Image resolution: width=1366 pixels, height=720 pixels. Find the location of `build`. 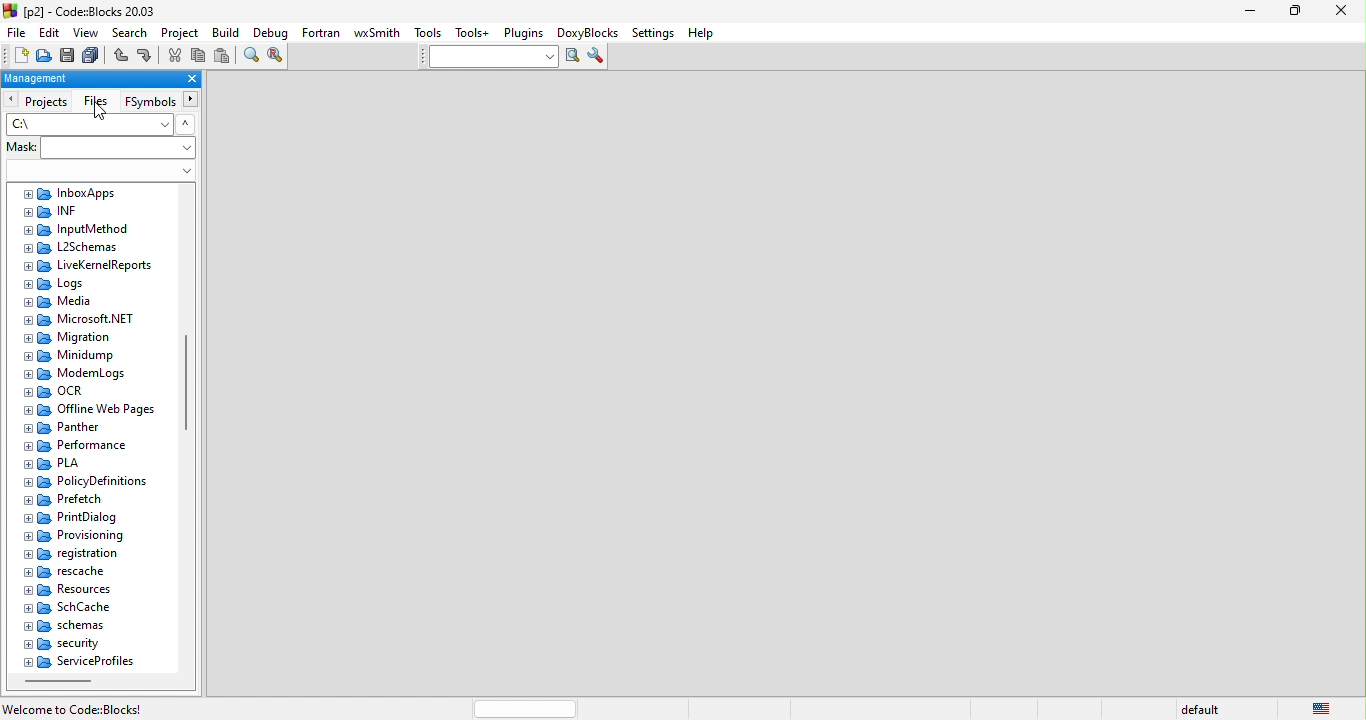

build is located at coordinates (228, 33).